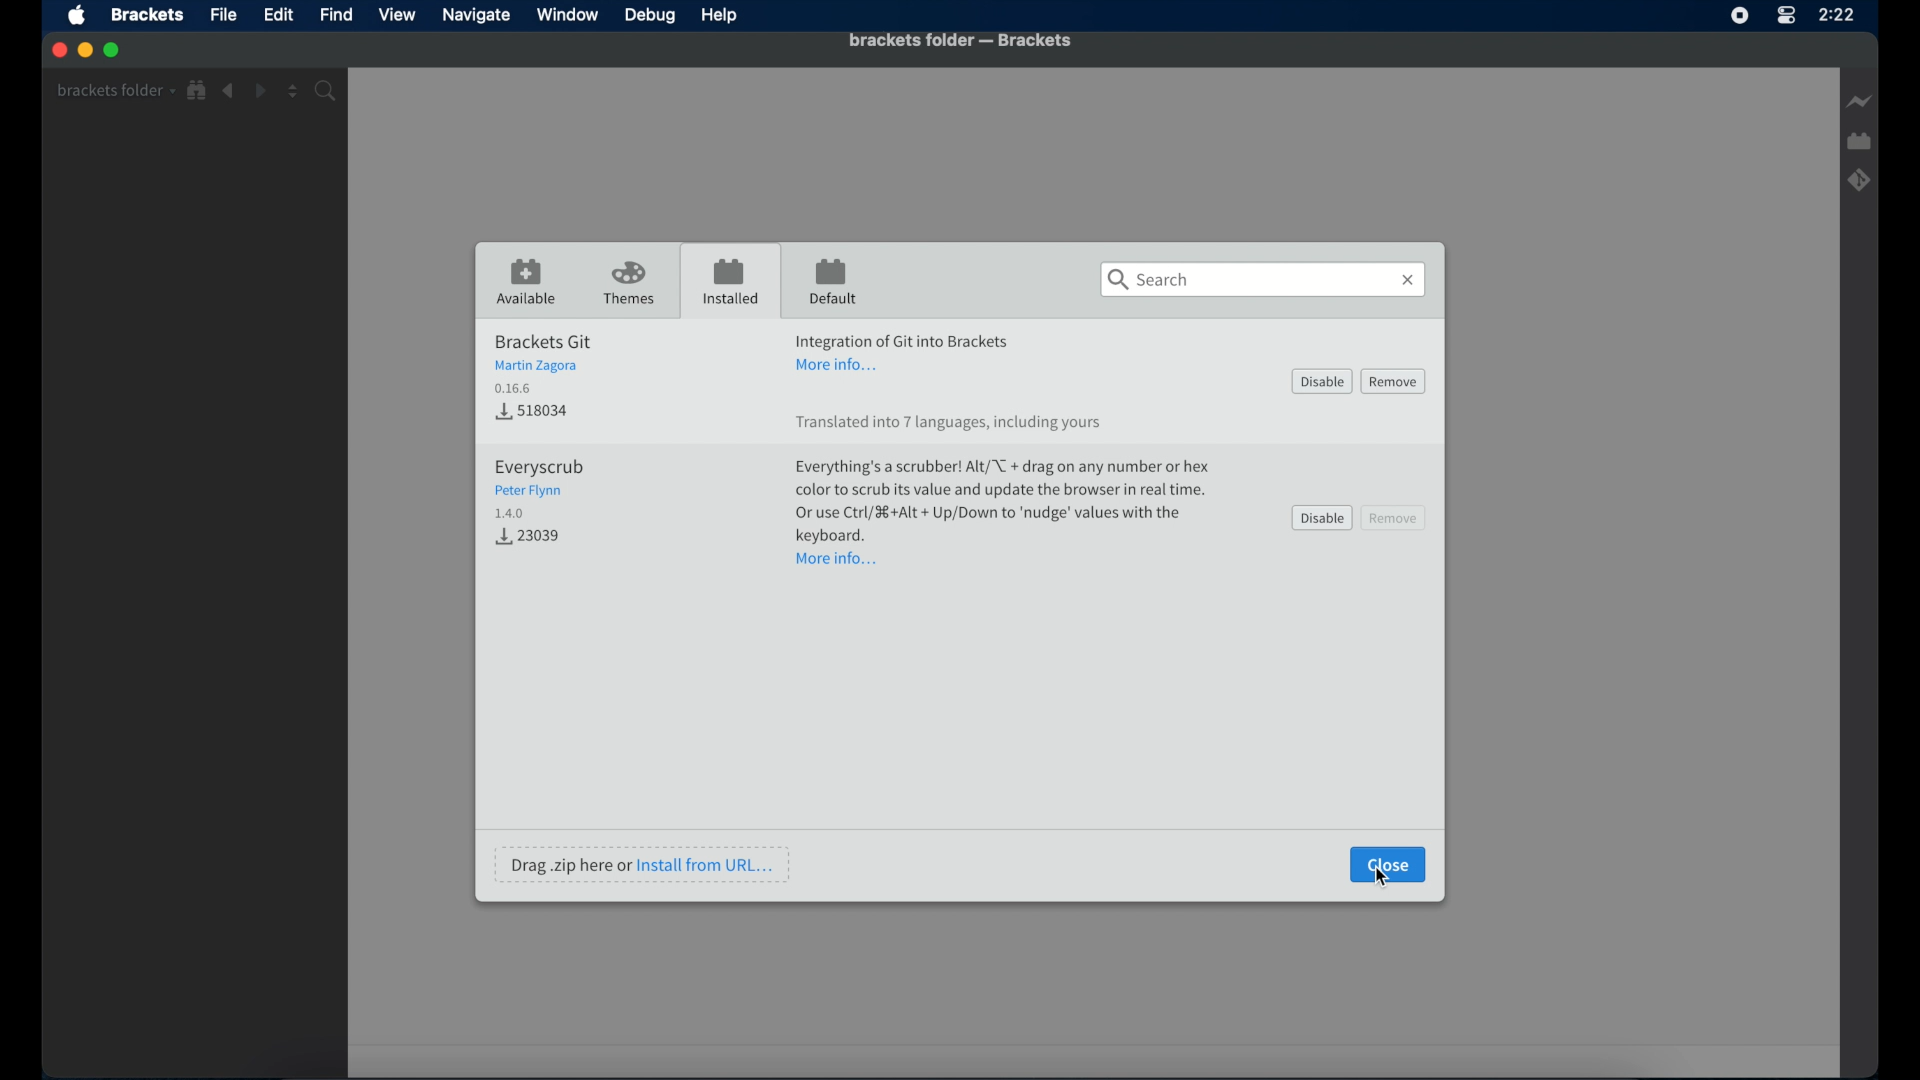 The image size is (1920, 1080). What do you see at coordinates (1388, 877) in the screenshot?
I see `cursor` at bounding box center [1388, 877].